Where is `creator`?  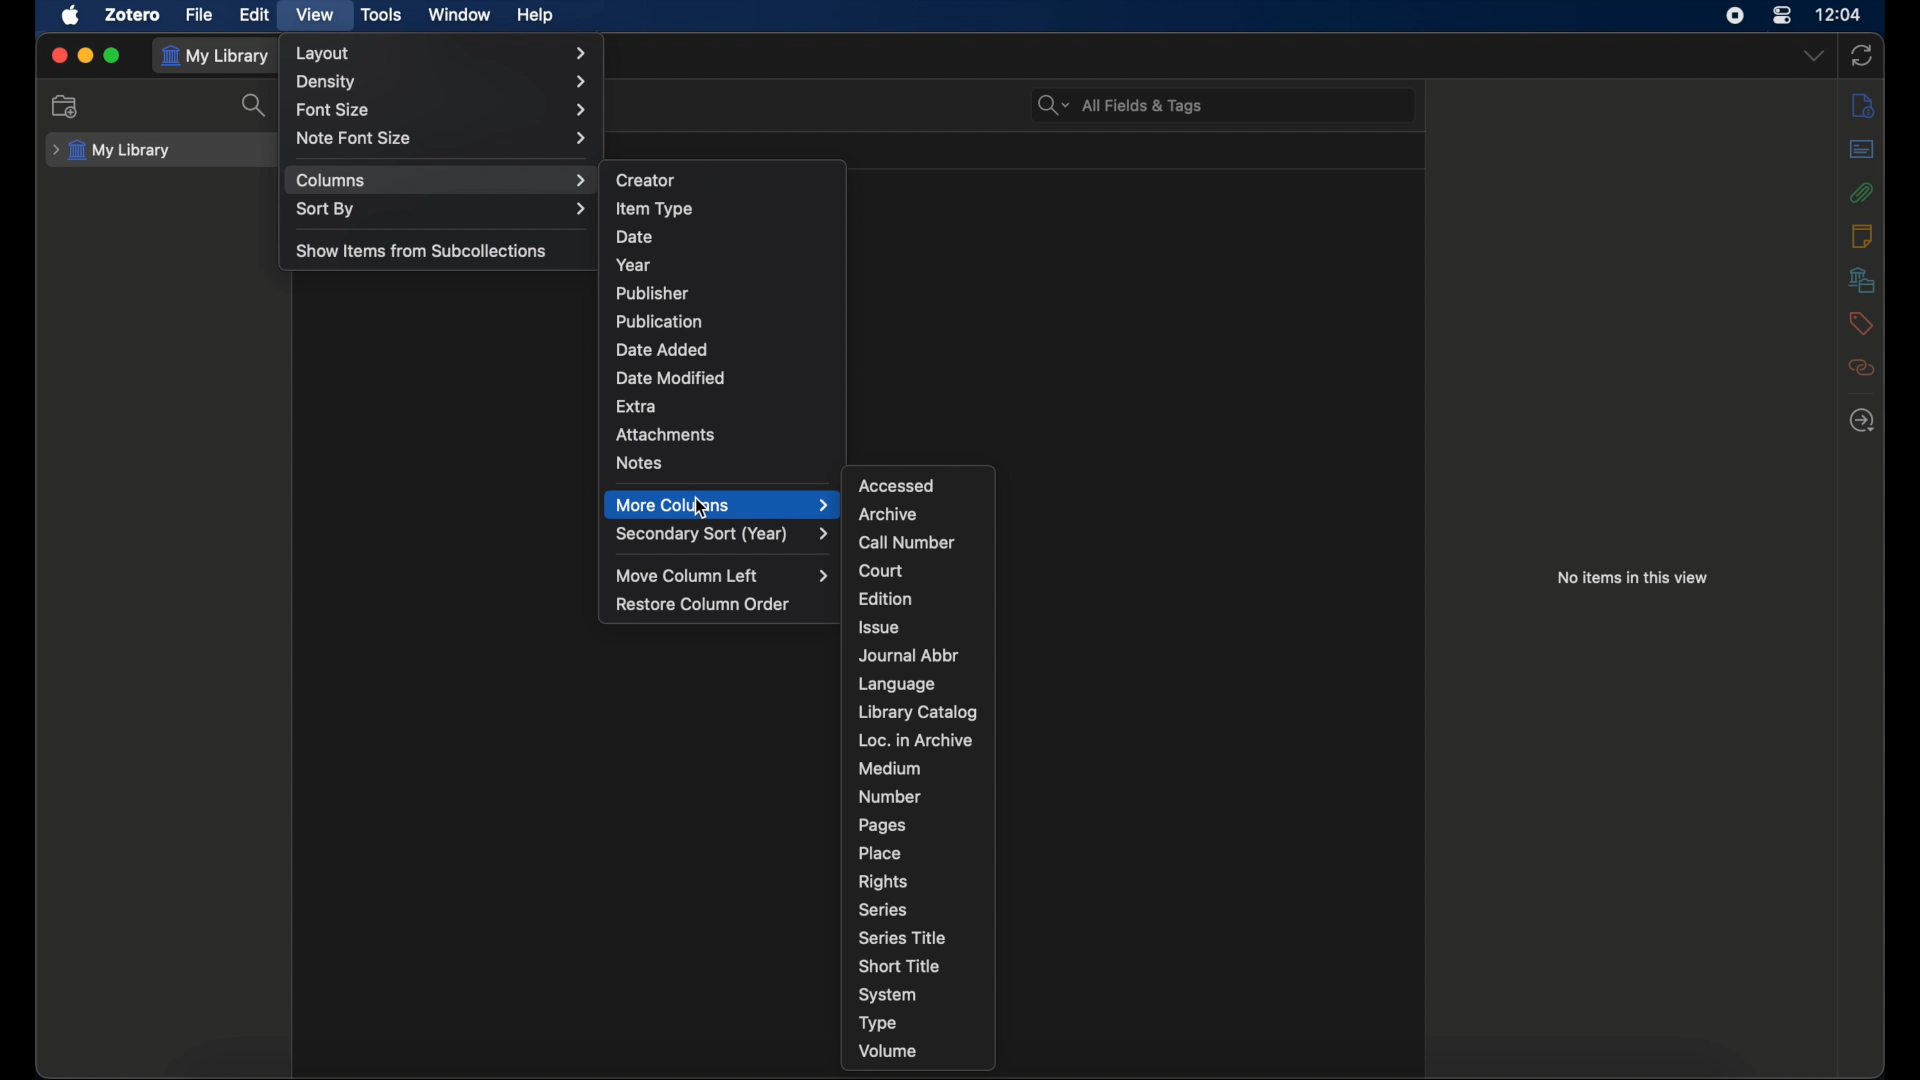
creator is located at coordinates (644, 178).